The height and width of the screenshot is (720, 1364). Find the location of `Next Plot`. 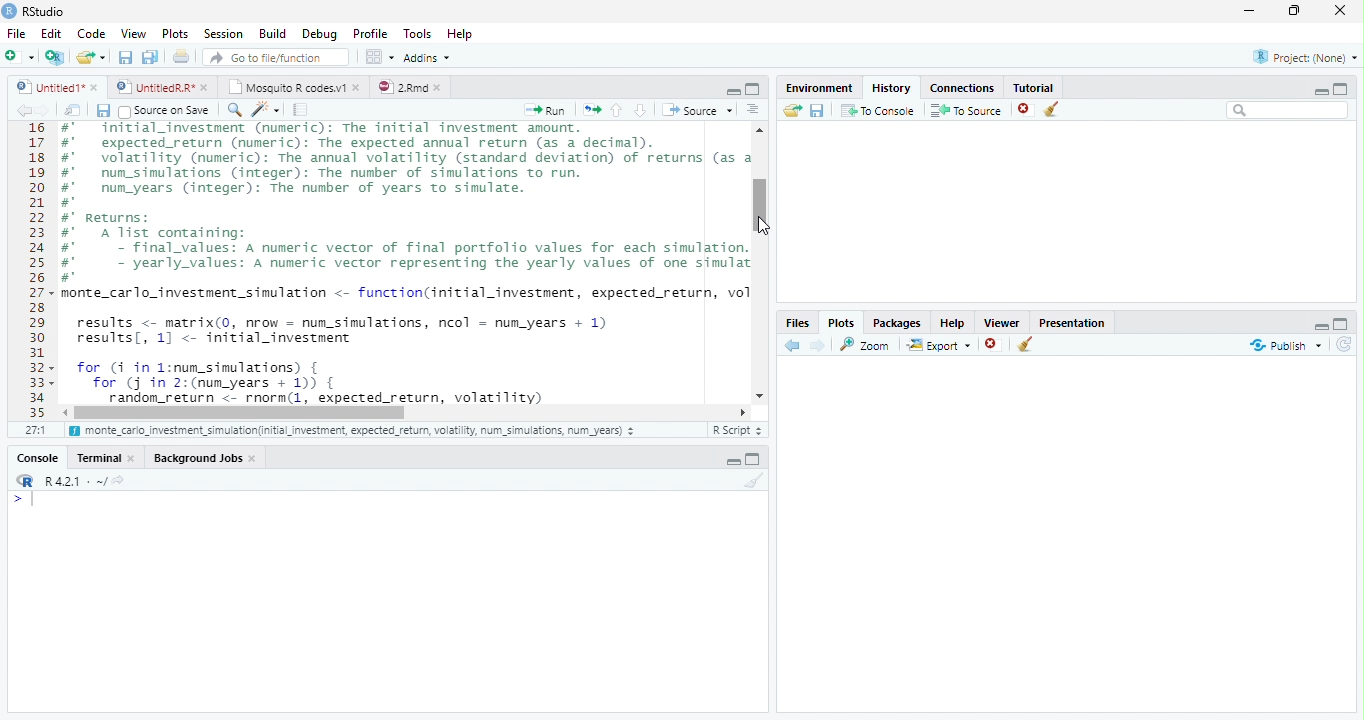

Next Plot is located at coordinates (818, 345).